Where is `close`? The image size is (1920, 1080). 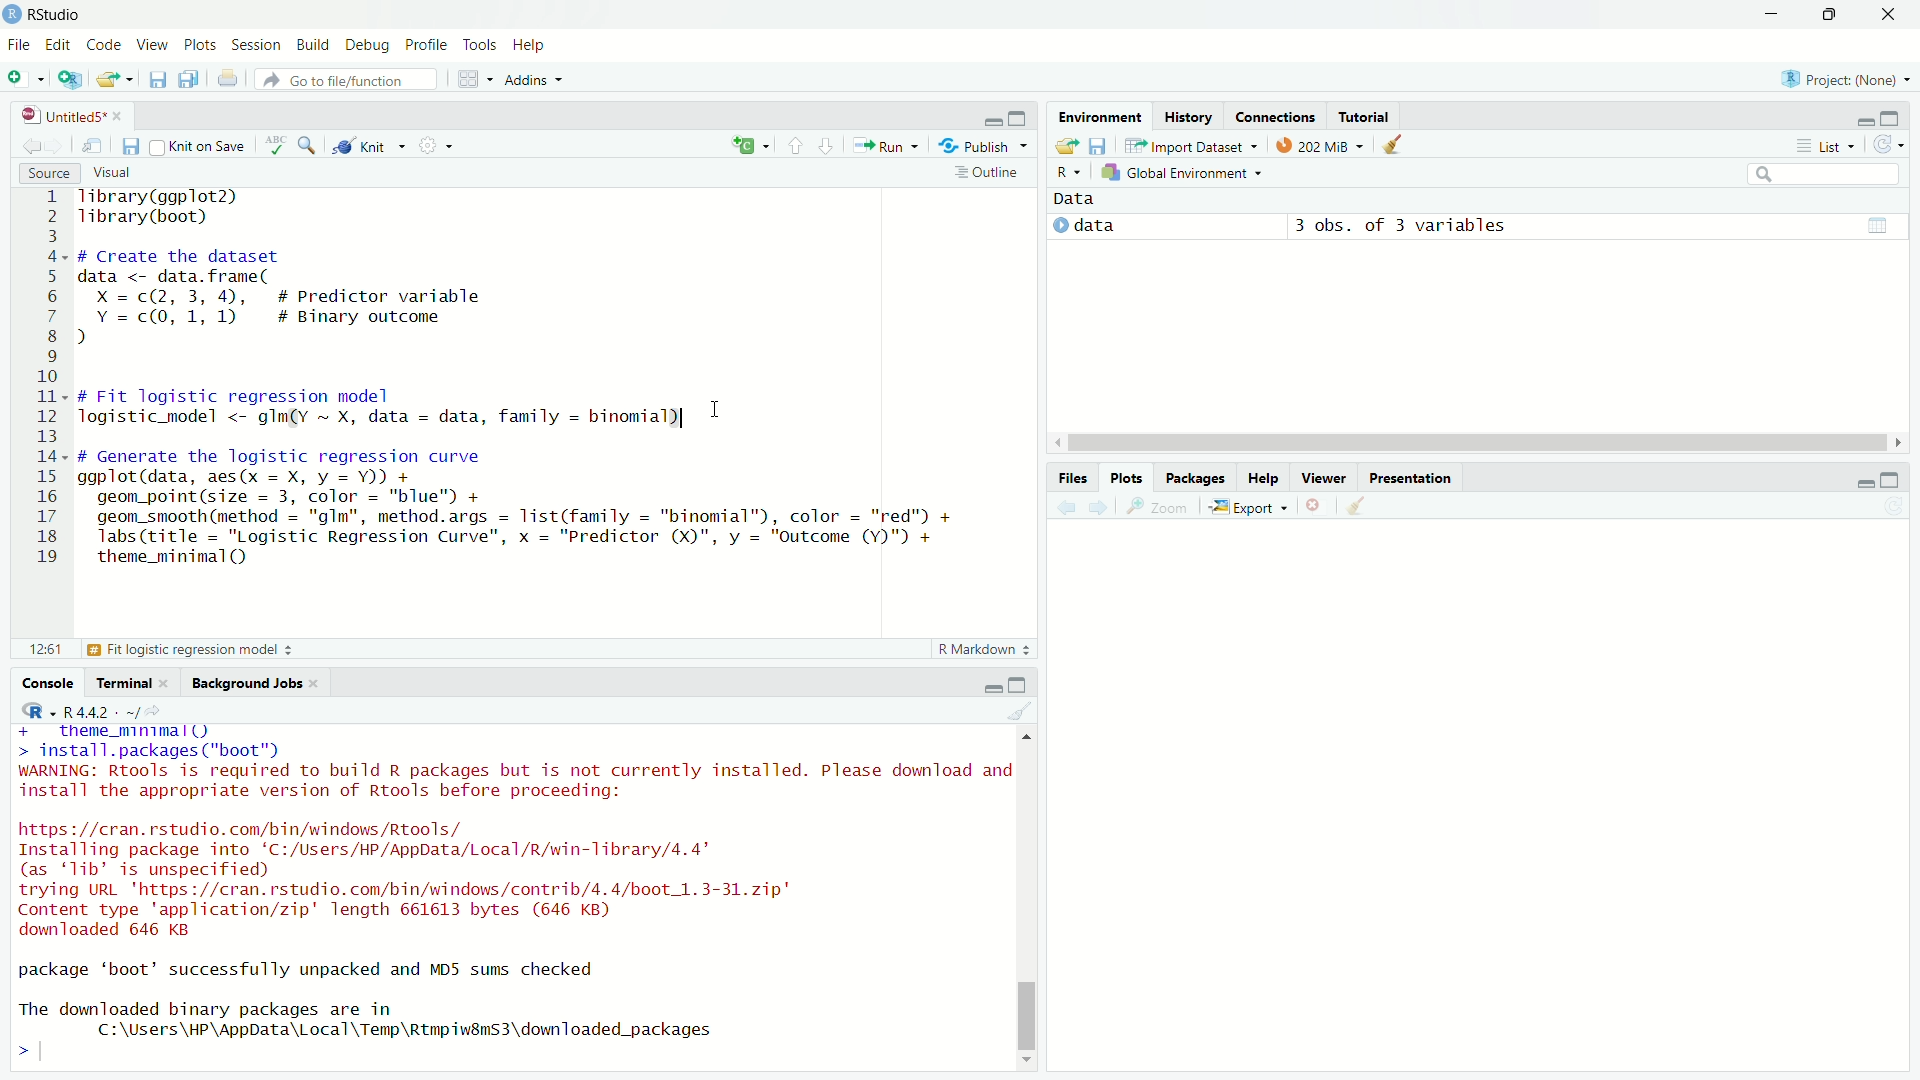
close is located at coordinates (118, 117).